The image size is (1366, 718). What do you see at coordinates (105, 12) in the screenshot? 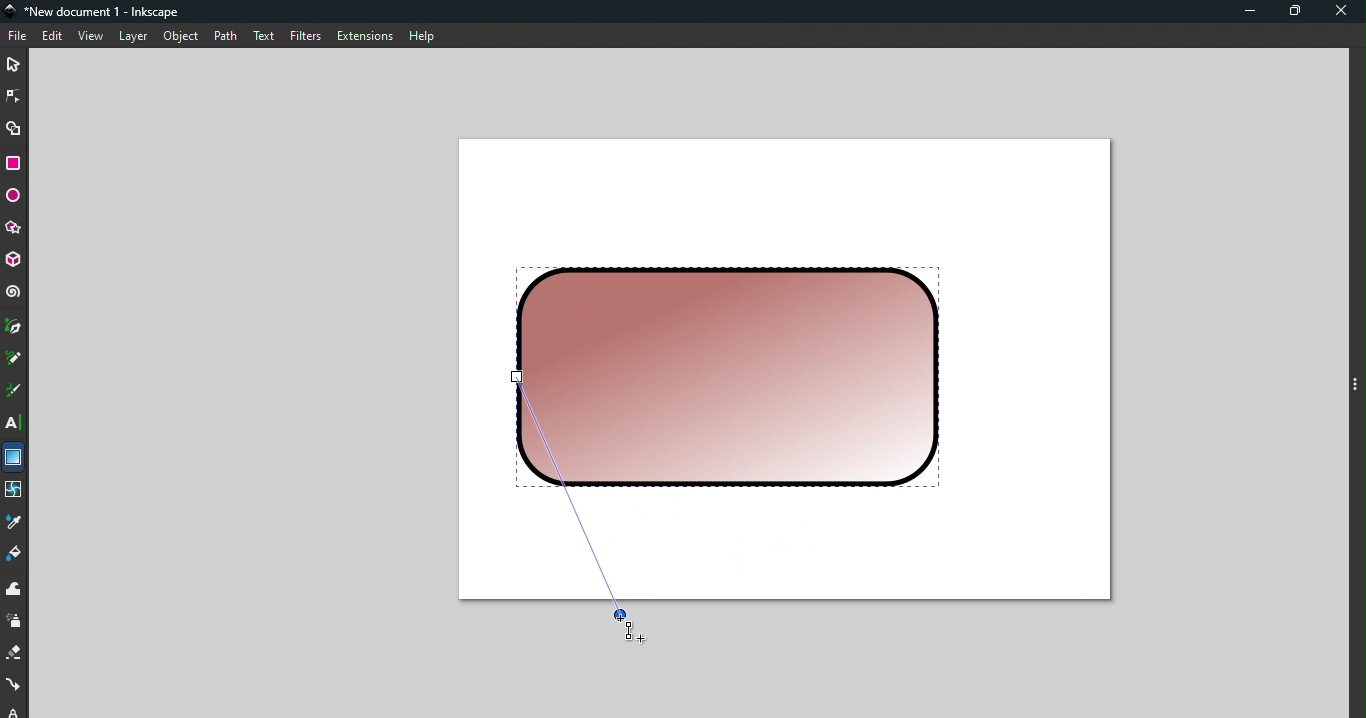
I see `‘New document 1 - Inkscape` at bounding box center [105, 12].